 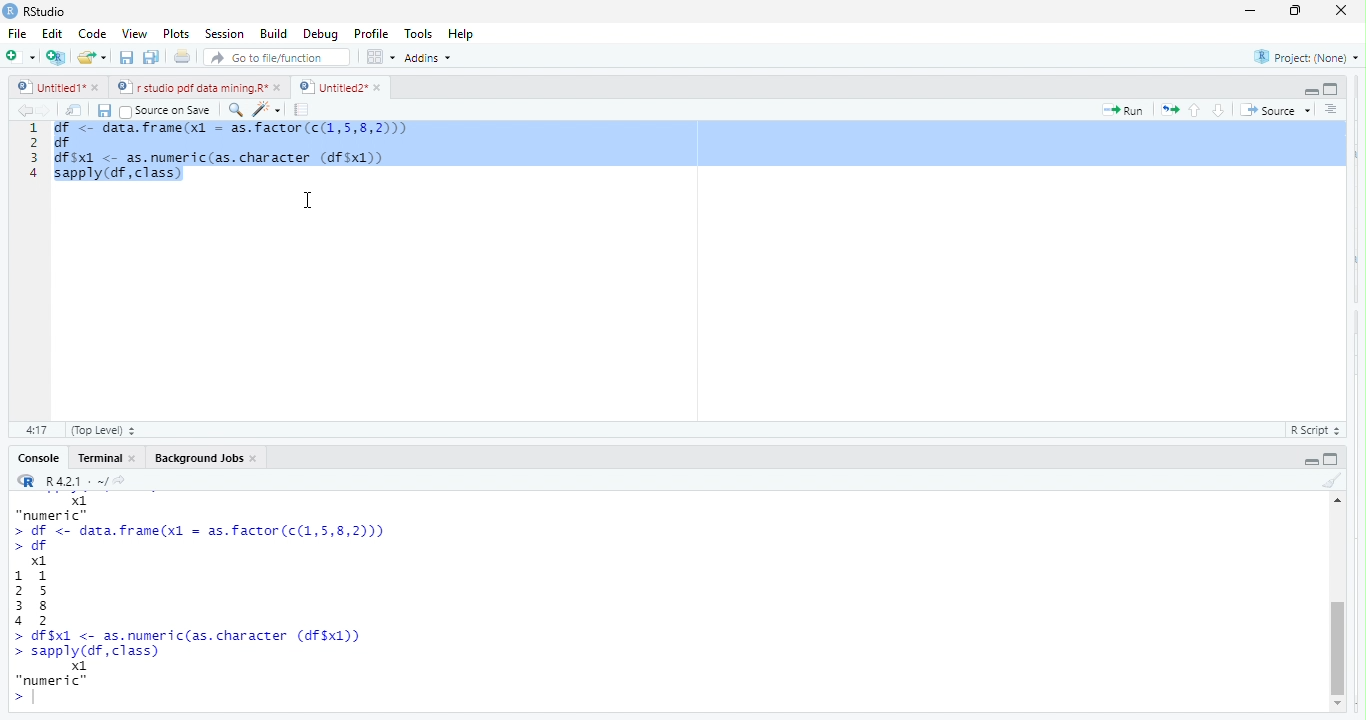 What do you see at coordinates (1337, 11) in the screenshot?
I see `Close` at bounding box center [1337, 11].